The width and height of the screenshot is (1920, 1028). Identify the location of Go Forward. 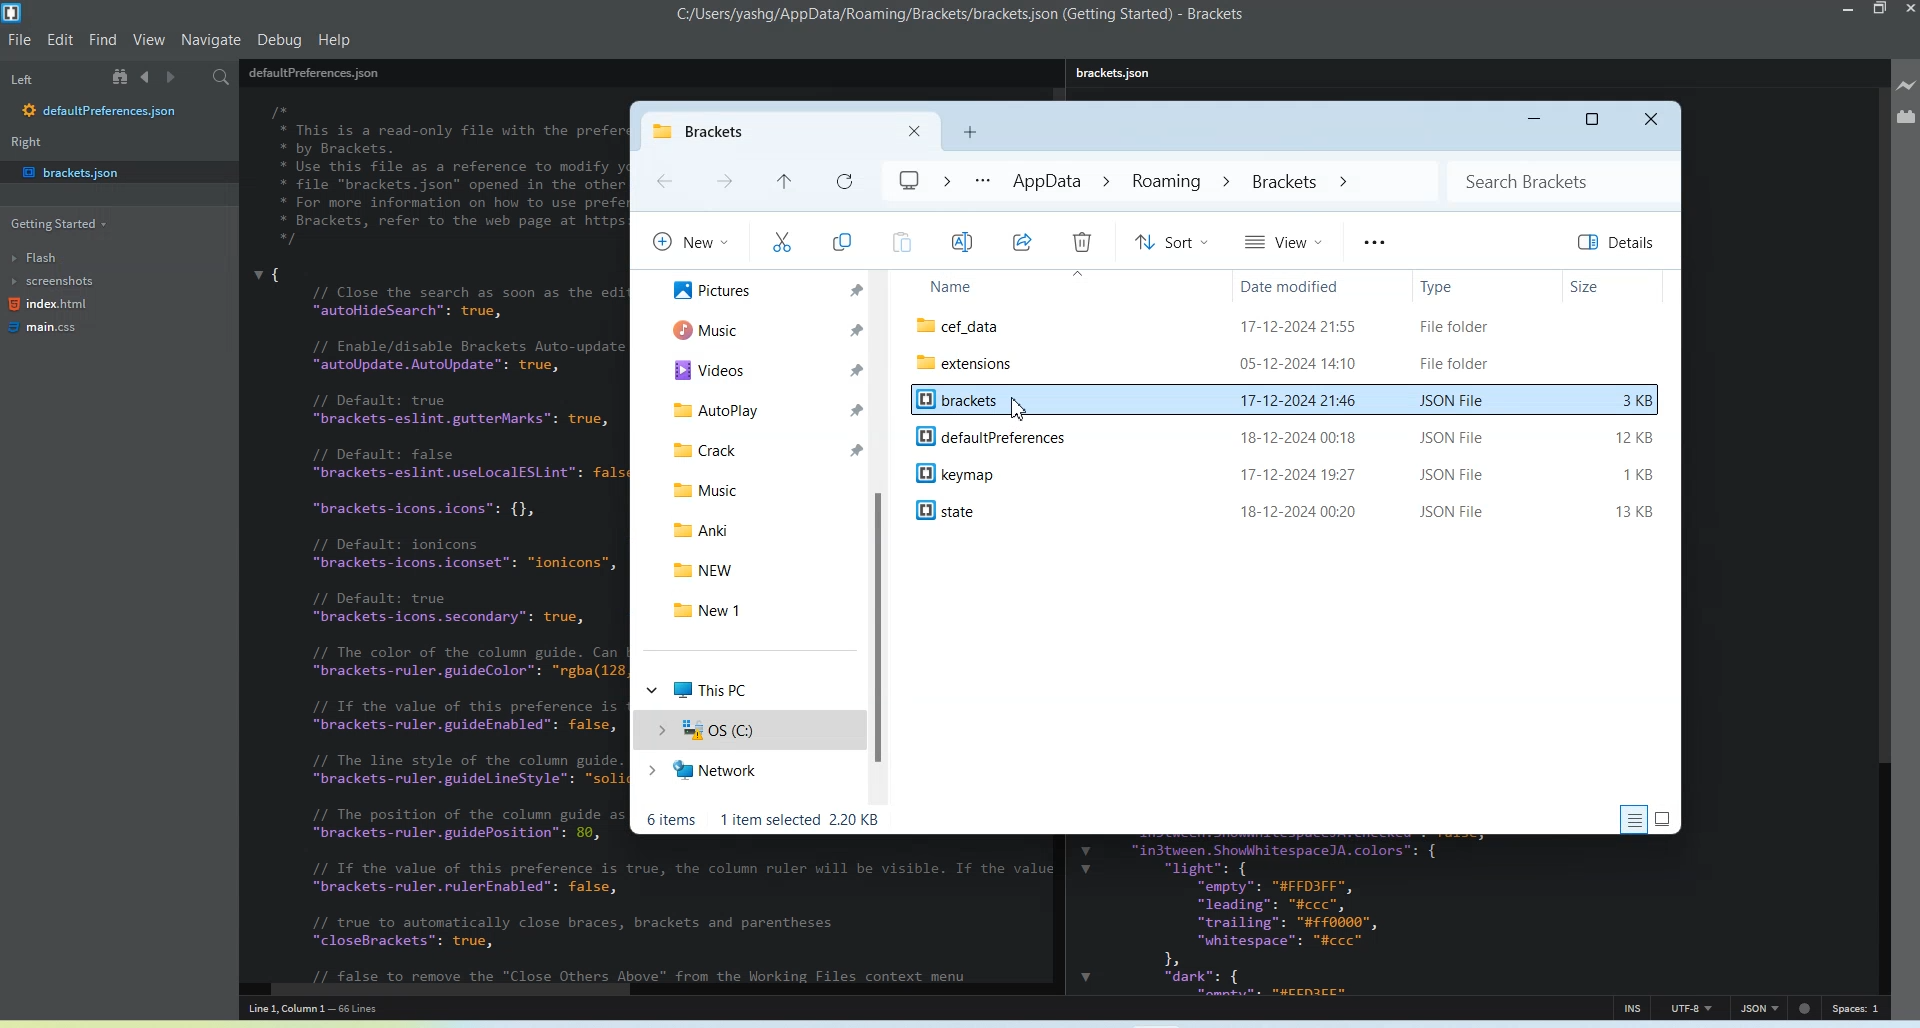
(724, 183).